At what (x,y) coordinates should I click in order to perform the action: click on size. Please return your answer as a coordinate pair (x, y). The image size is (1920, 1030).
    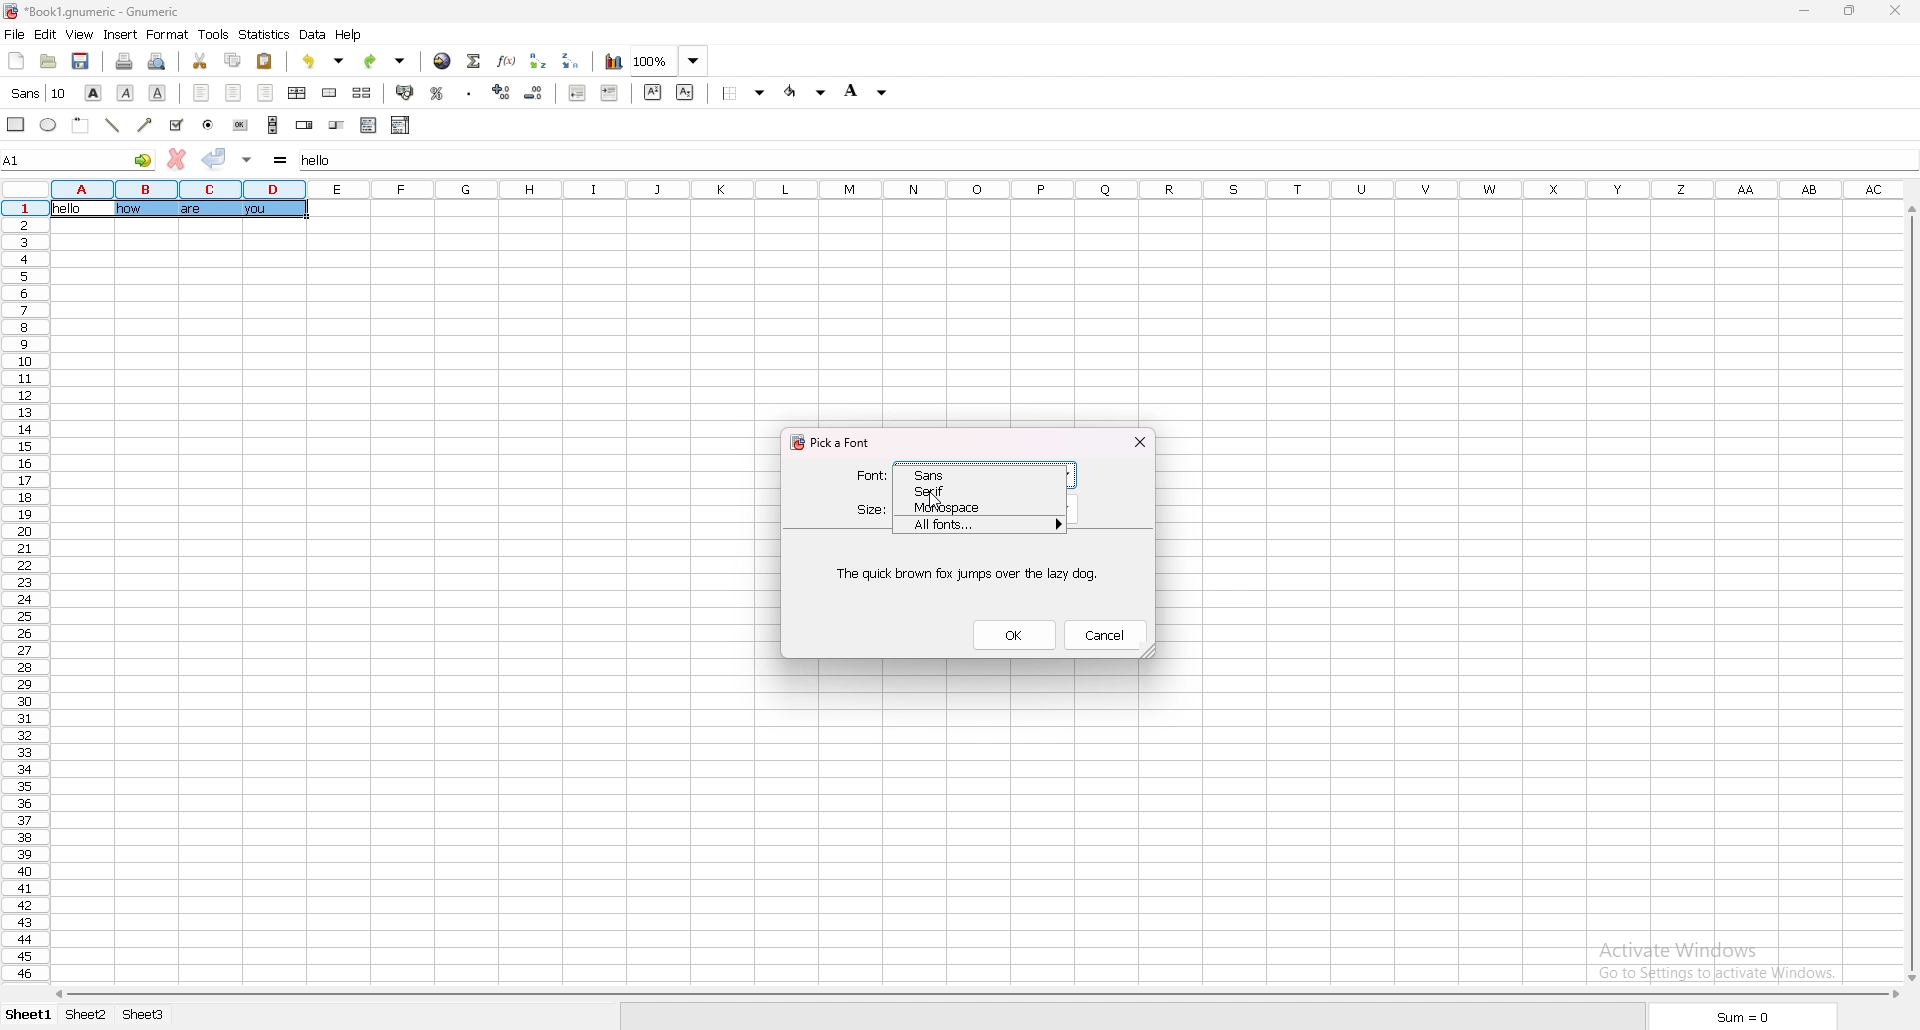
    Looking at the image, I should click on (871, 511).